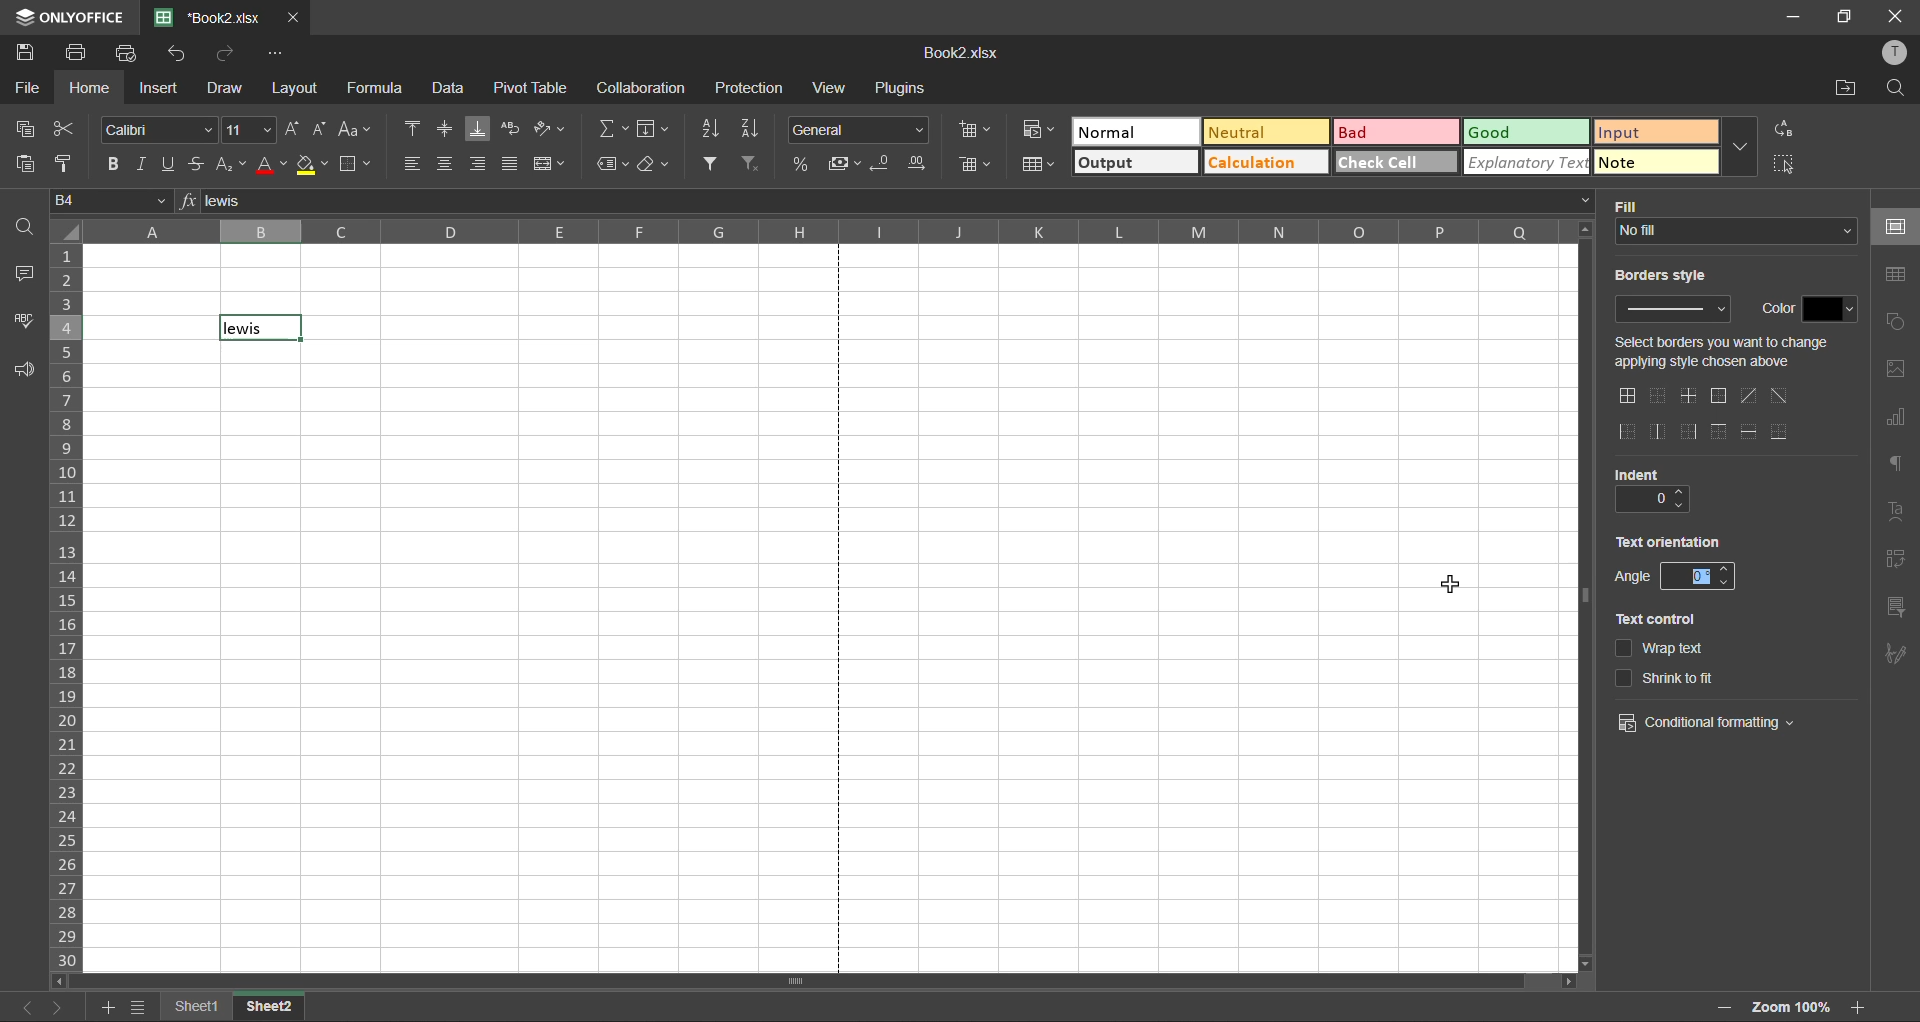 This screenshot has width=1920, height=1022. Describe the element at coordinates (449, 163) in the screenshot. I see `align center` at that location.